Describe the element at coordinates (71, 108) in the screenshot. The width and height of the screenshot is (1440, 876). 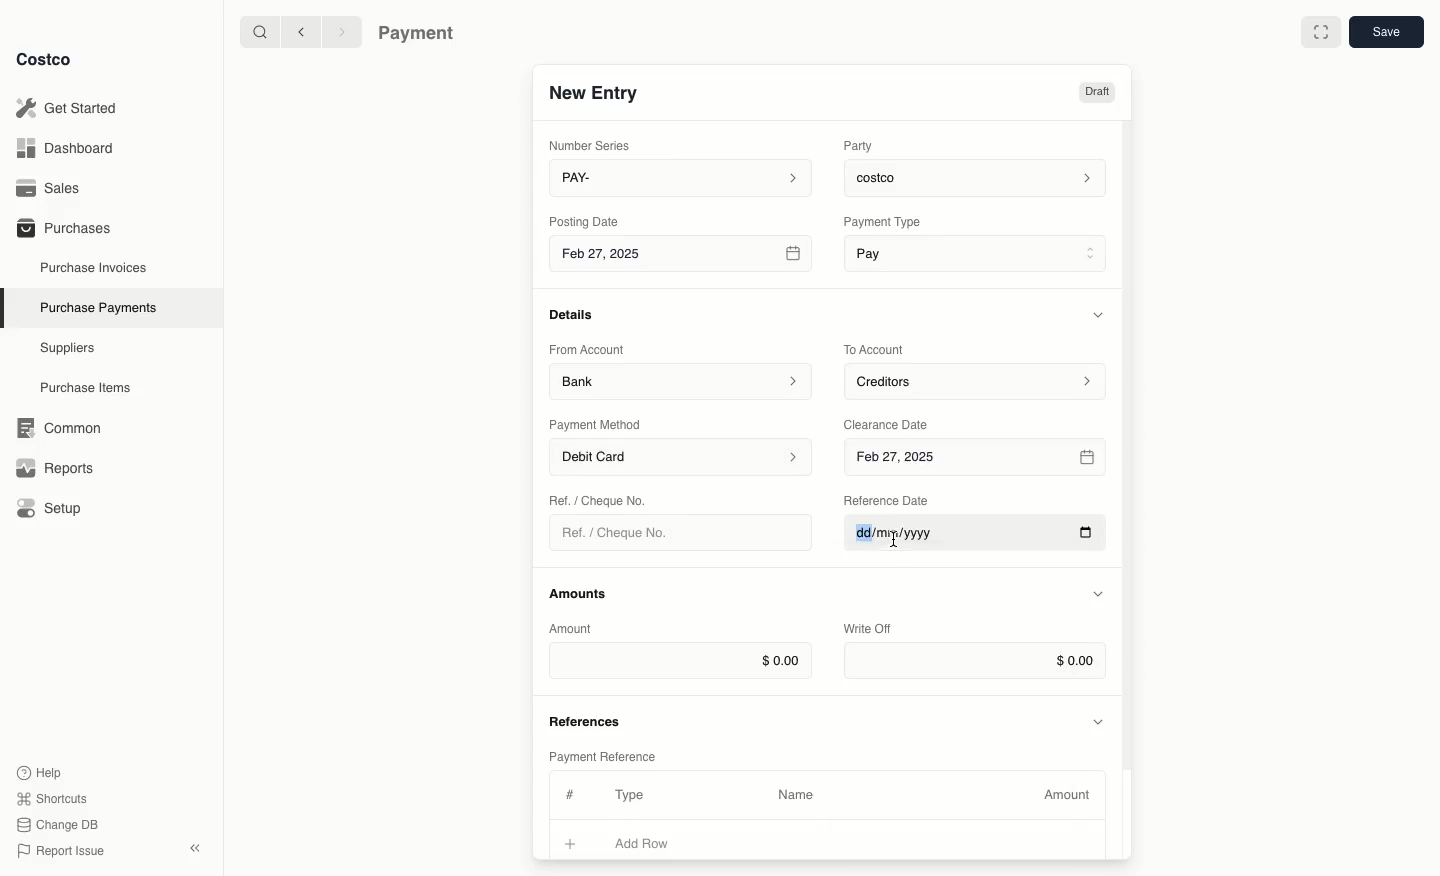
I see `Get Started` at that location.